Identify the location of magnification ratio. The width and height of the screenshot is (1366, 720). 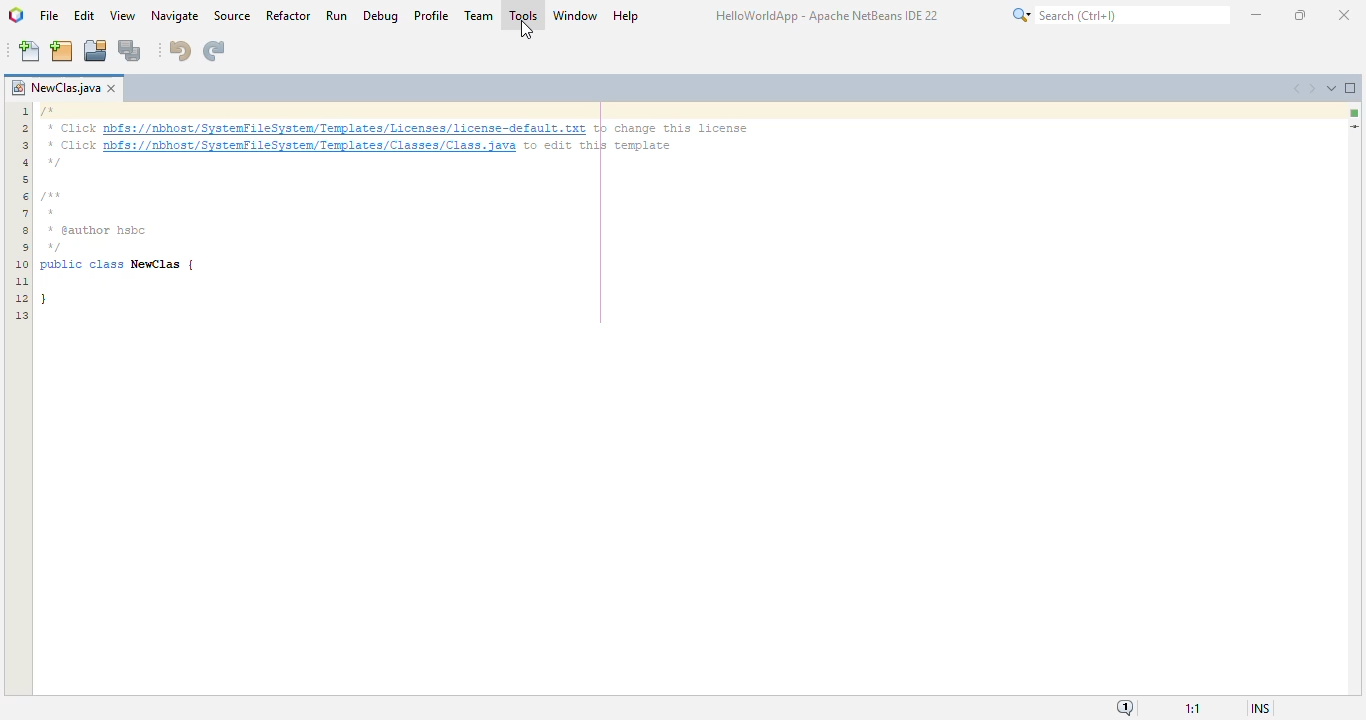
(1193, 709).